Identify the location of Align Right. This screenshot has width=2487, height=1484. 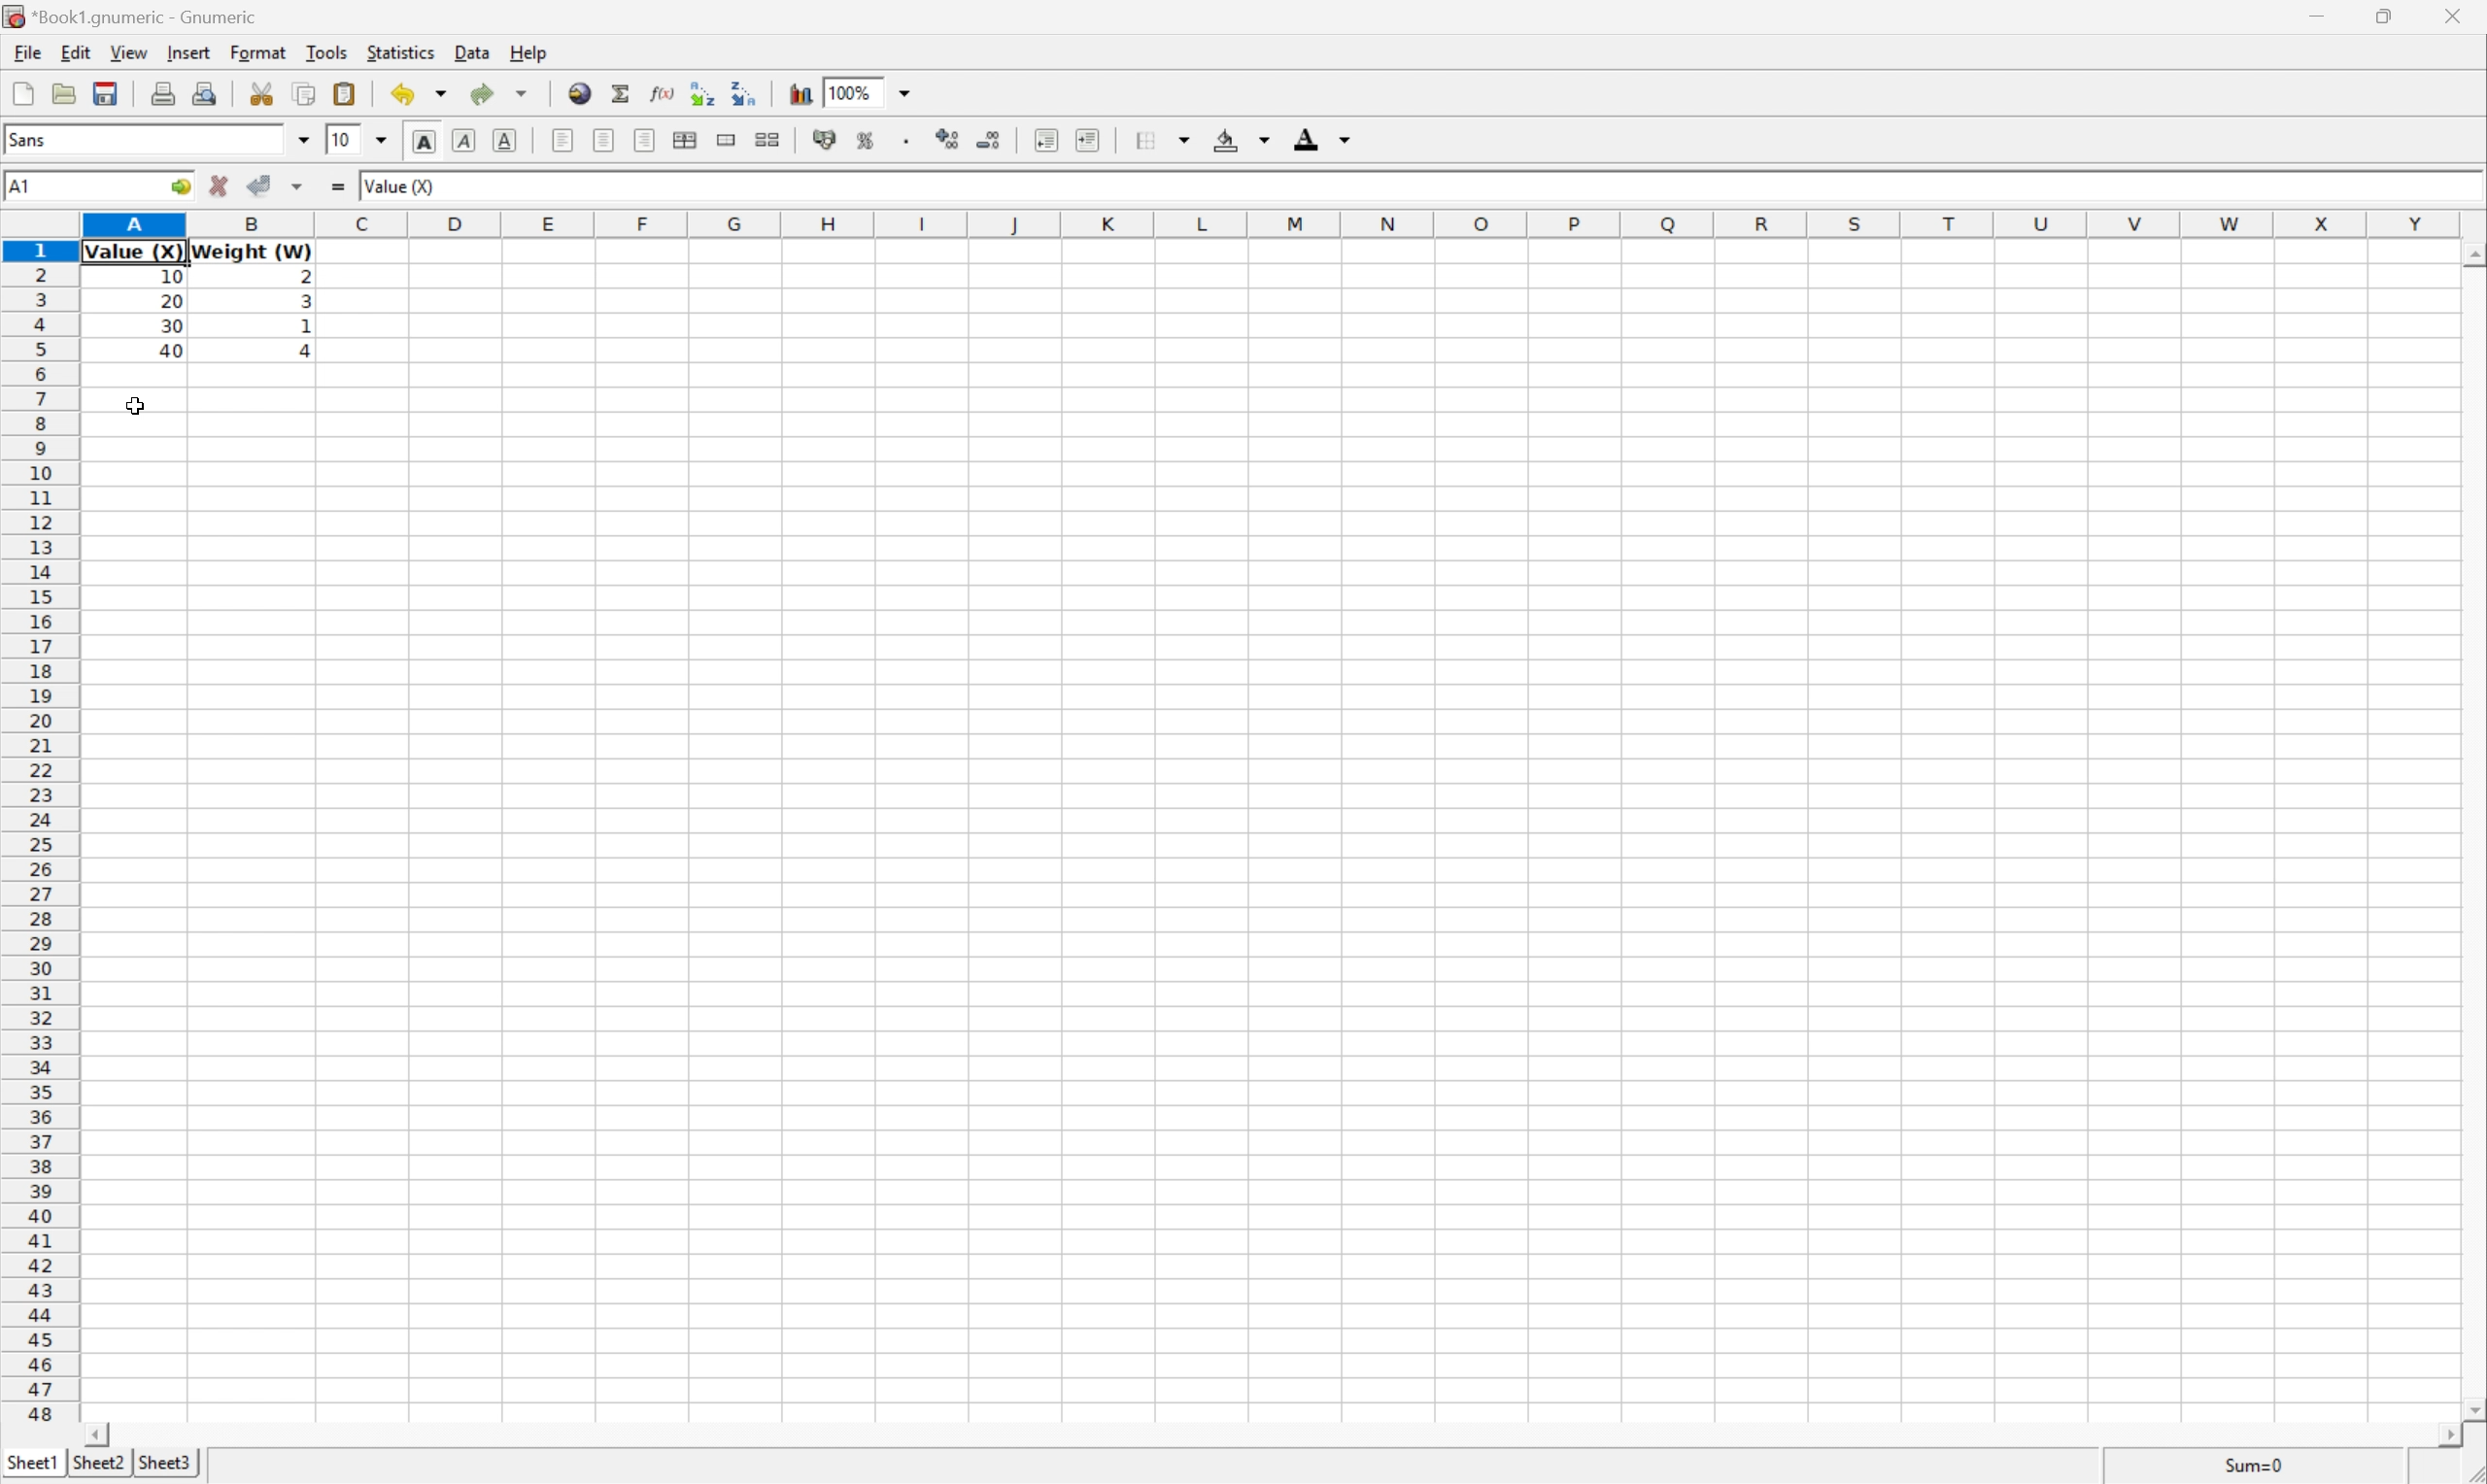
(647, 140).